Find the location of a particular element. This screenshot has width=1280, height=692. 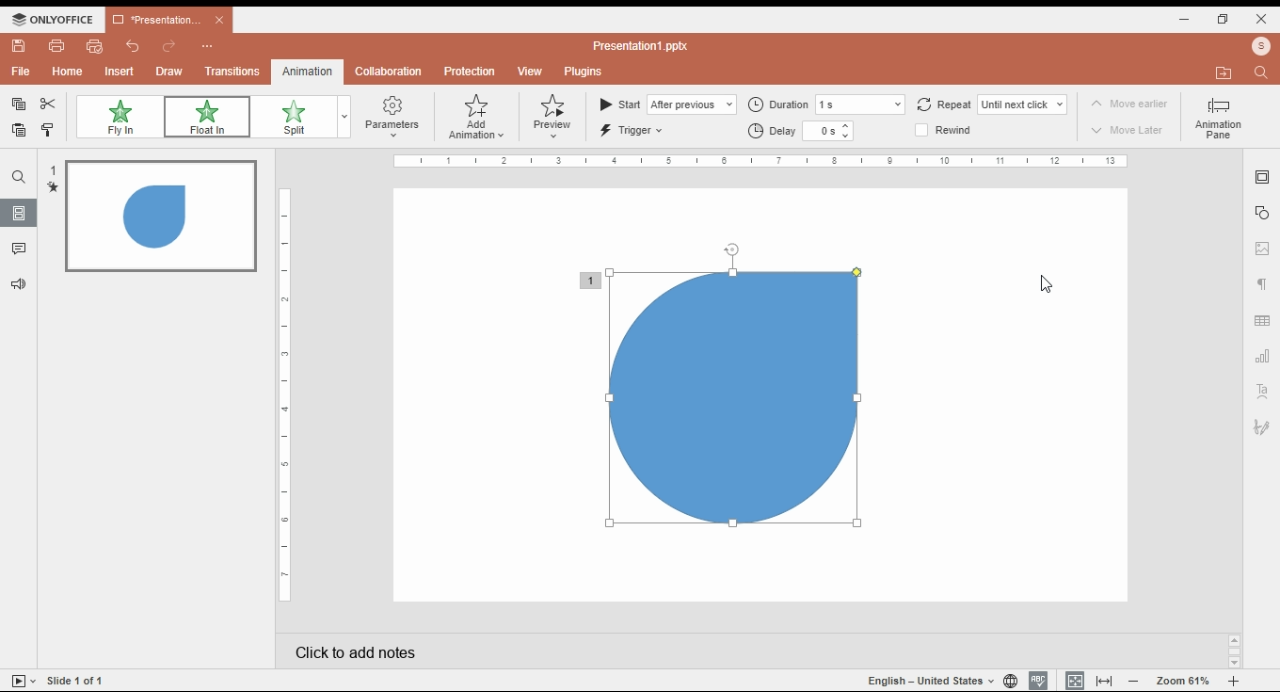

animation is located at coordinates (305, 71).